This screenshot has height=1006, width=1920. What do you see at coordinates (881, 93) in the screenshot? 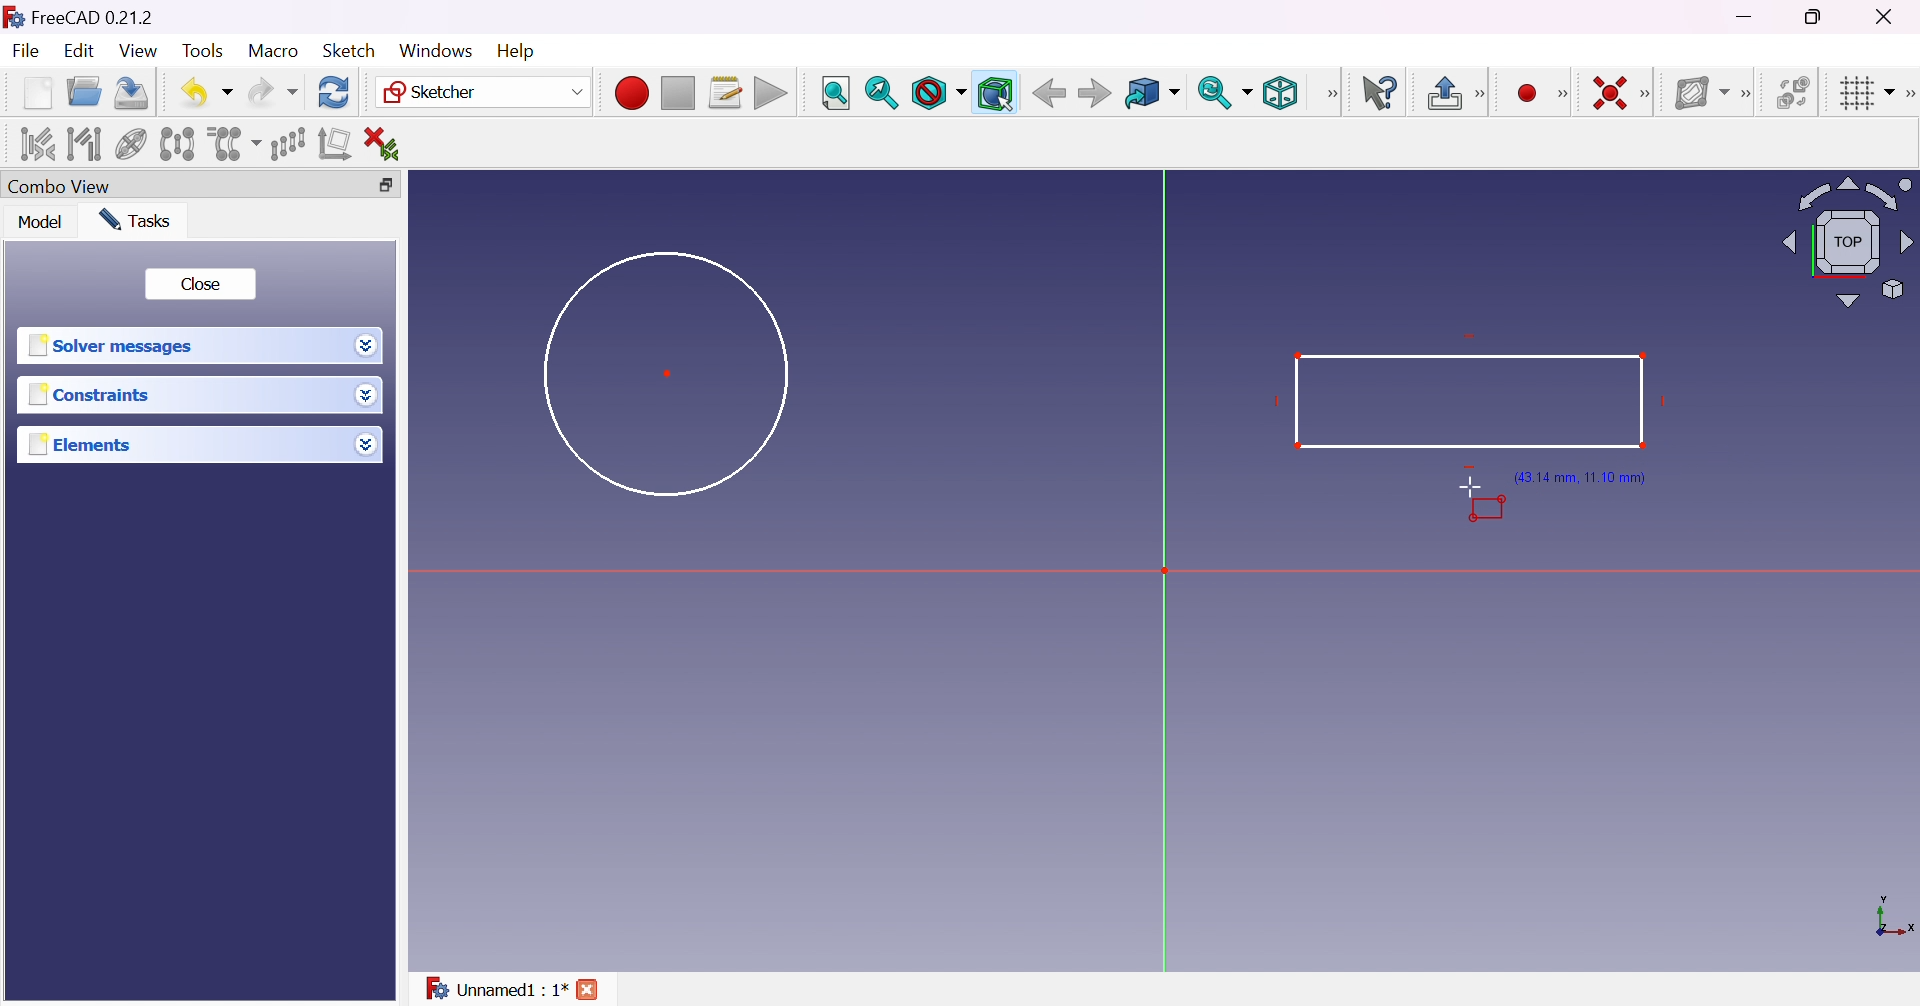
I see `Fit selection` at bounding box center [881, 93].